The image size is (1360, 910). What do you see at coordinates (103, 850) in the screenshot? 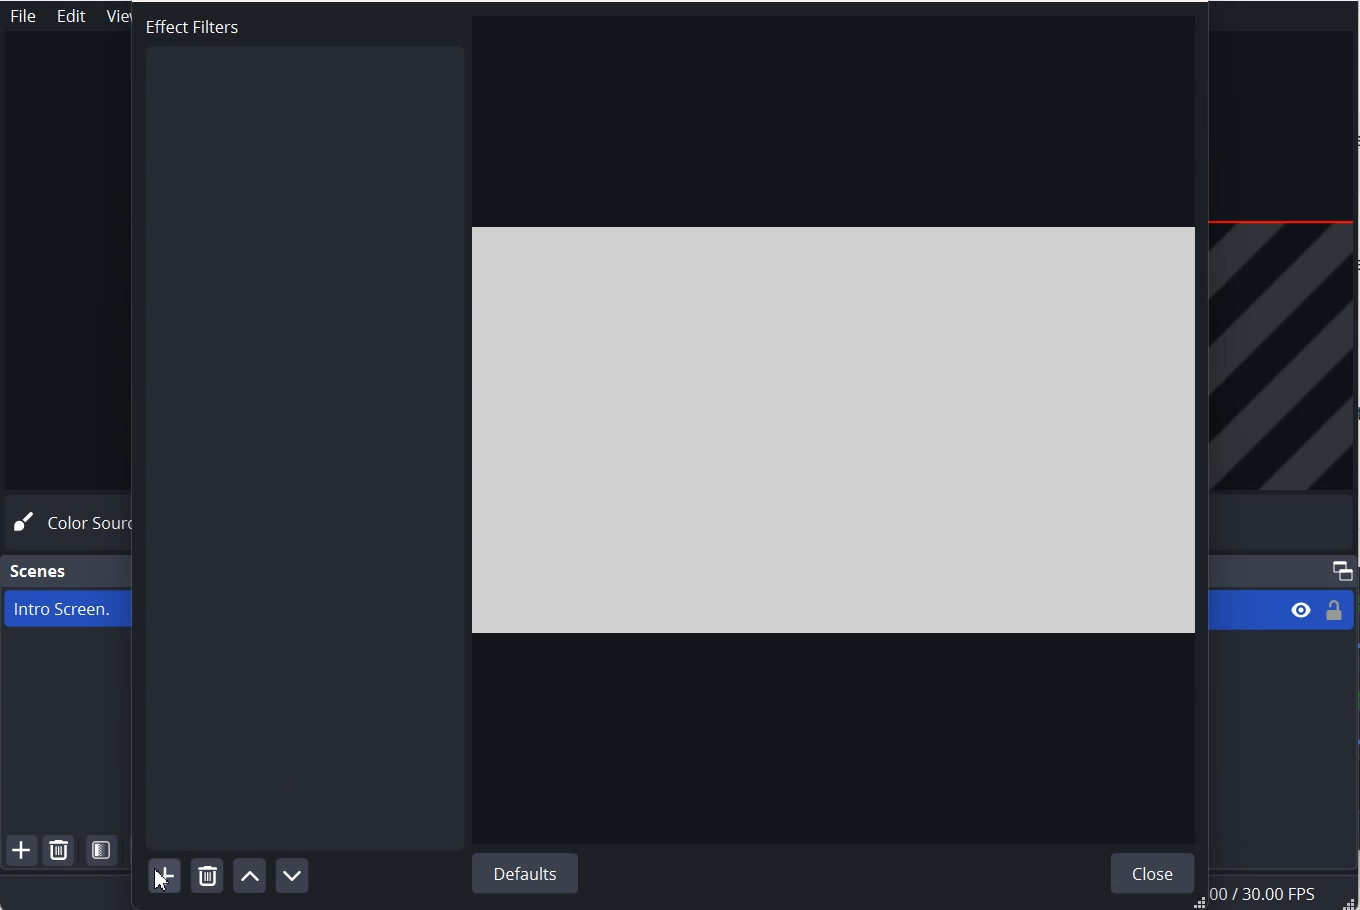
I see `Open Scene Filter` at bounding box center [103, 850].